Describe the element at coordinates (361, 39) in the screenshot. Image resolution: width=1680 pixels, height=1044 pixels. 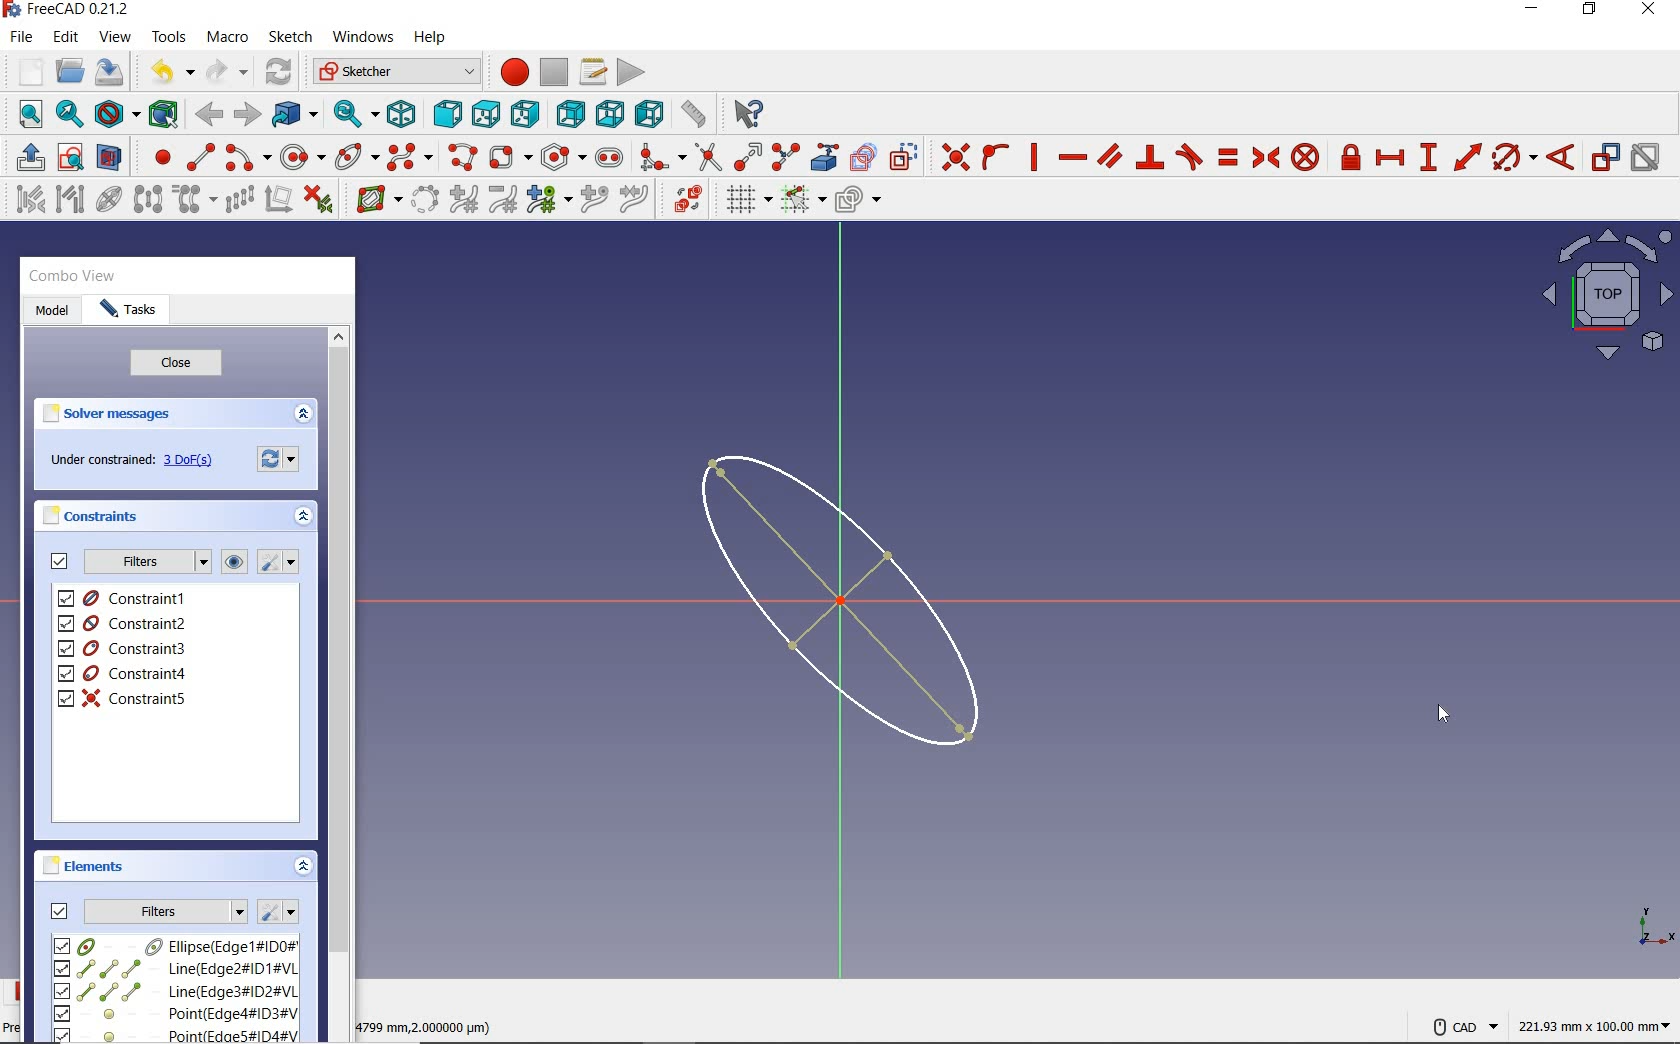
I see `windows` at that location.